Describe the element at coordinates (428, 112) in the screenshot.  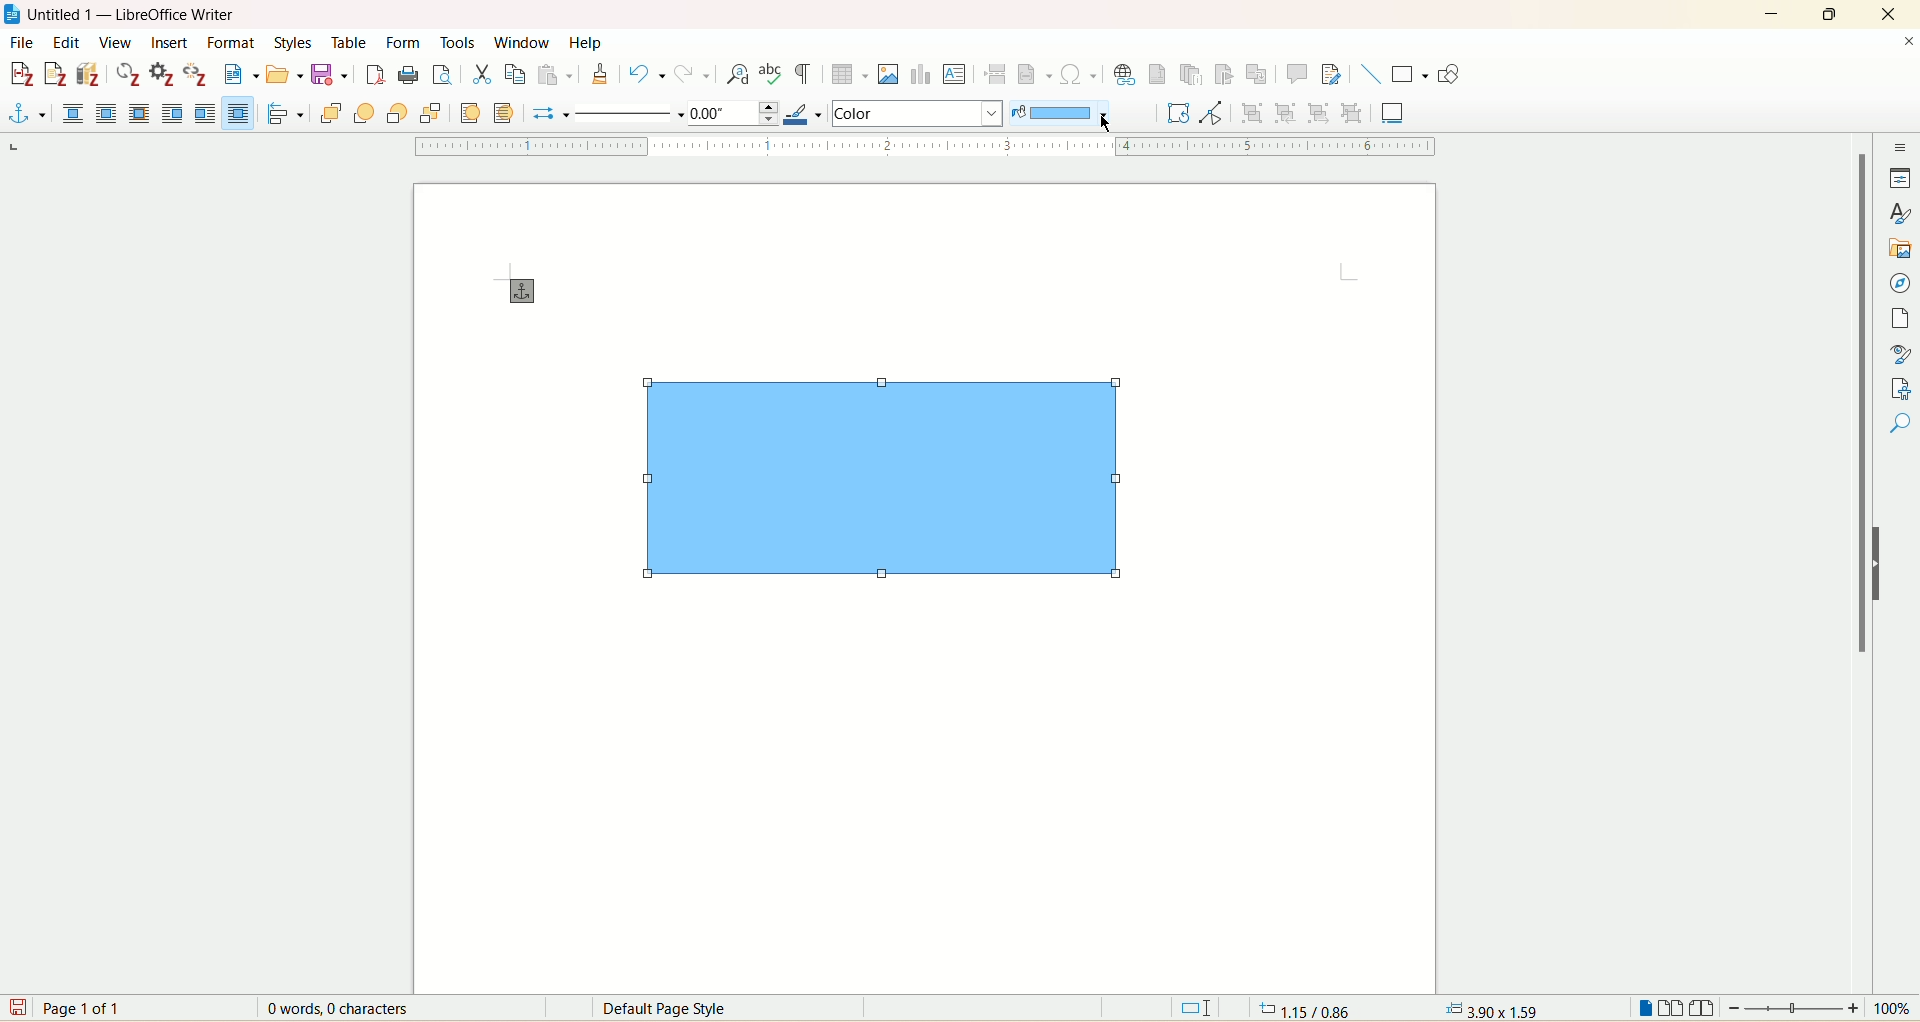
I see `send to back` at that location.